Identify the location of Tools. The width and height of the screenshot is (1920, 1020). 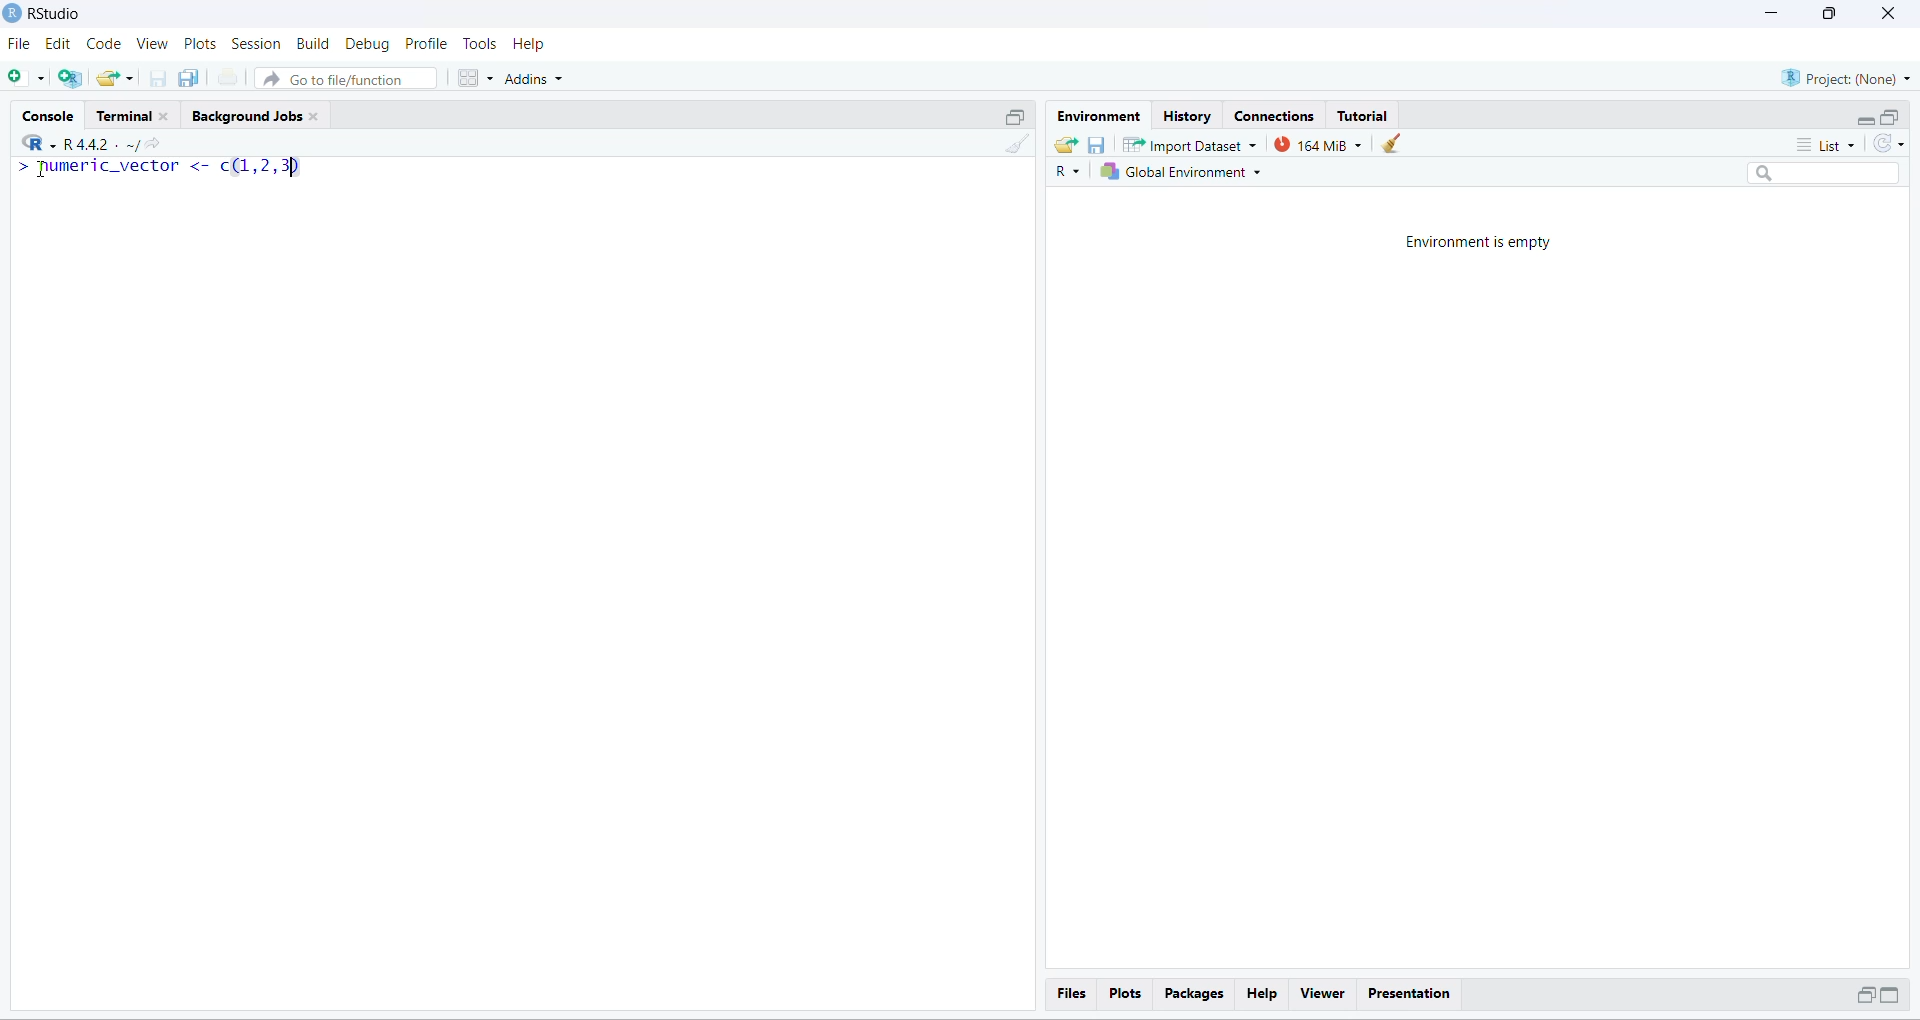
(478, 44).